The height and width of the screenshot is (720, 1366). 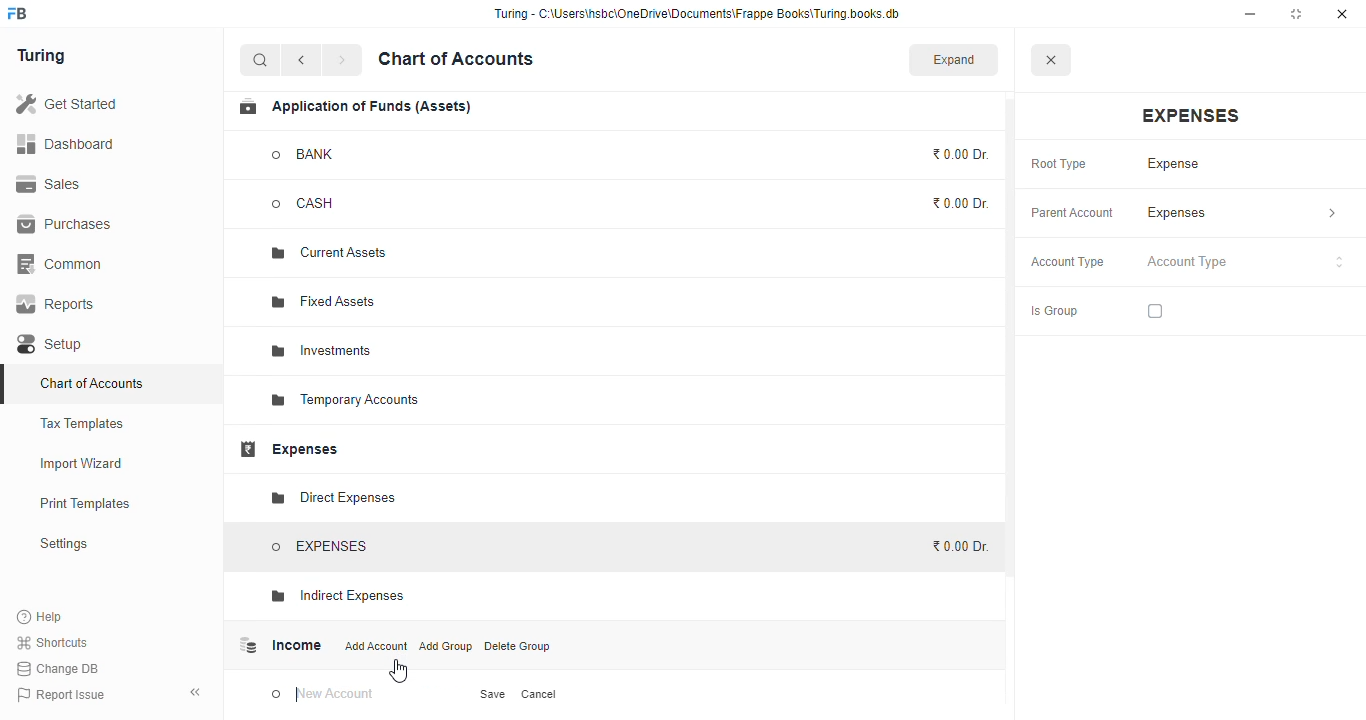 What do you see at coordinates (52, 344) in the screenshot?
I see `setup` at bounding box center [52, 344].